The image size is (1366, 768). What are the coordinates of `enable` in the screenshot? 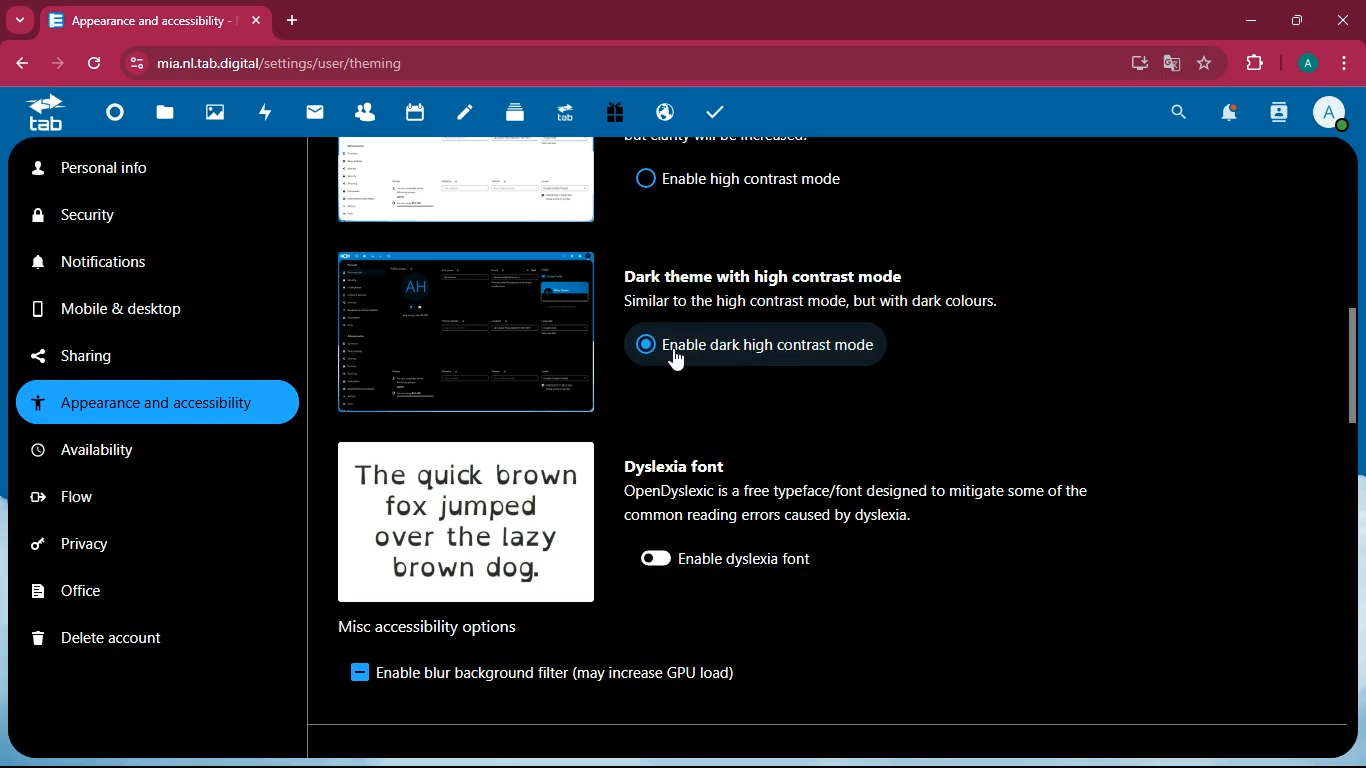 It's located at (555, 675).